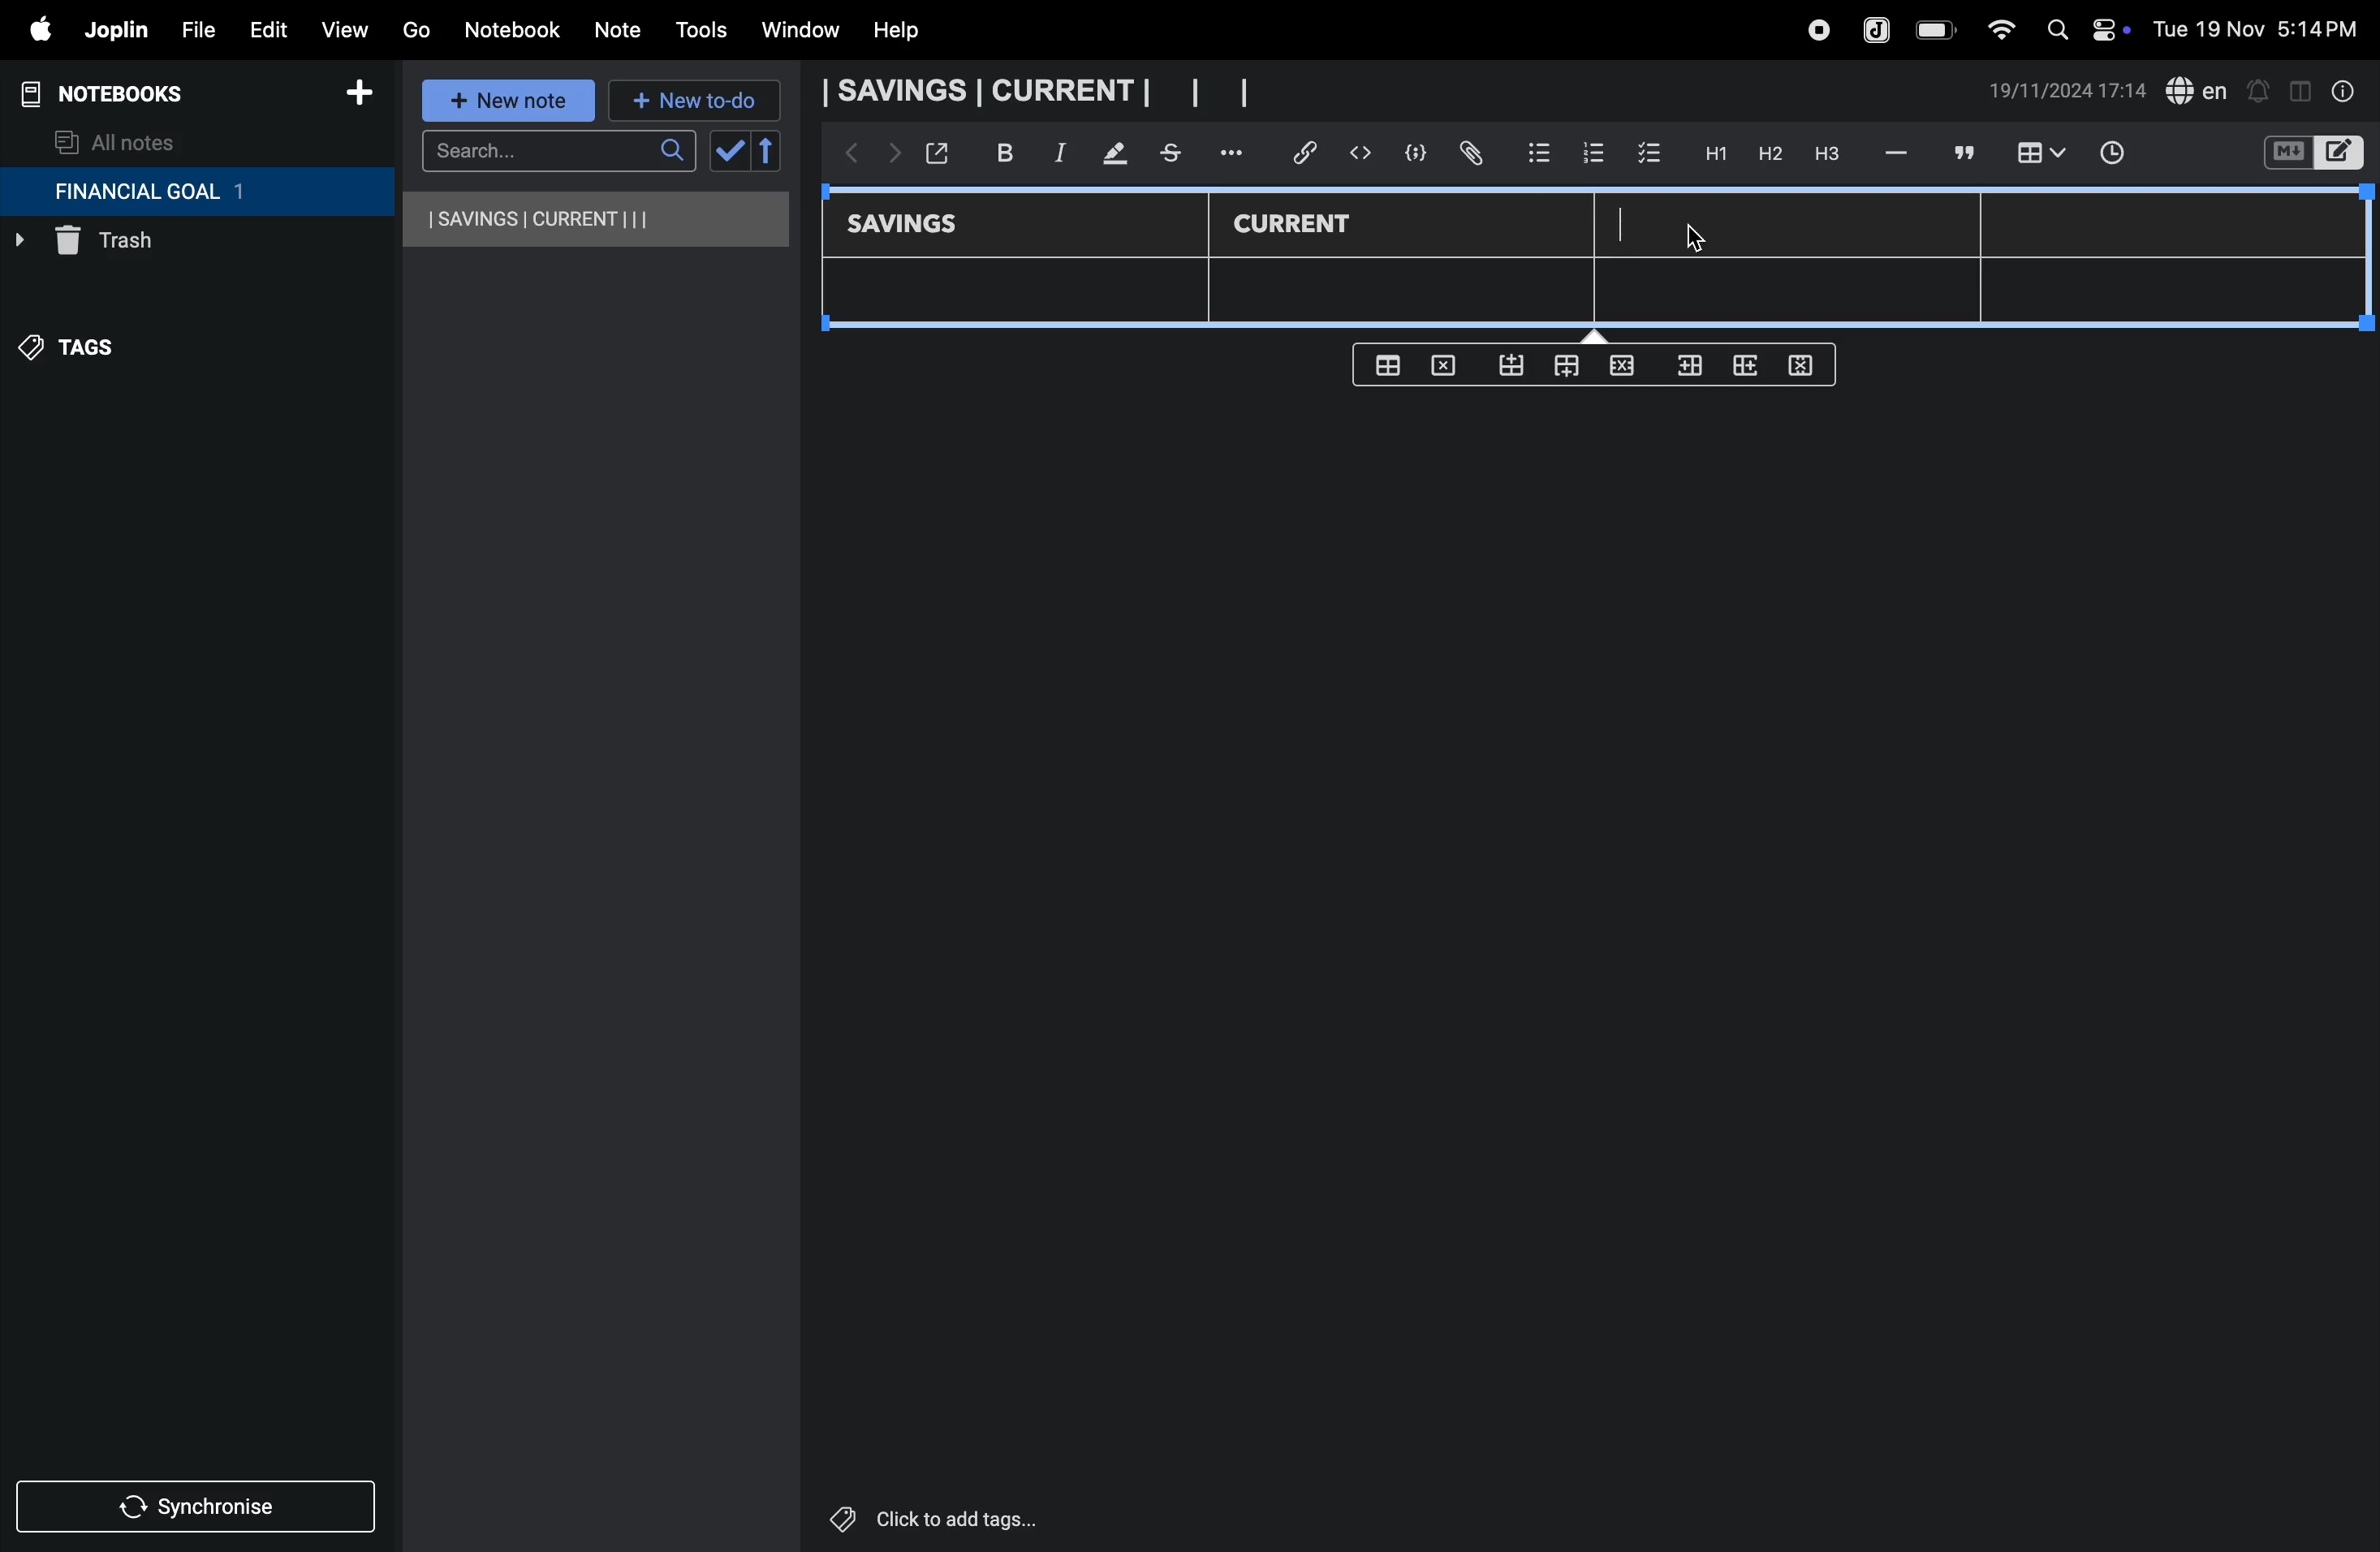 Image resolution: width=2380 pixels, height=1552 pixels. I want to click on insert table, so click(2037, 155).